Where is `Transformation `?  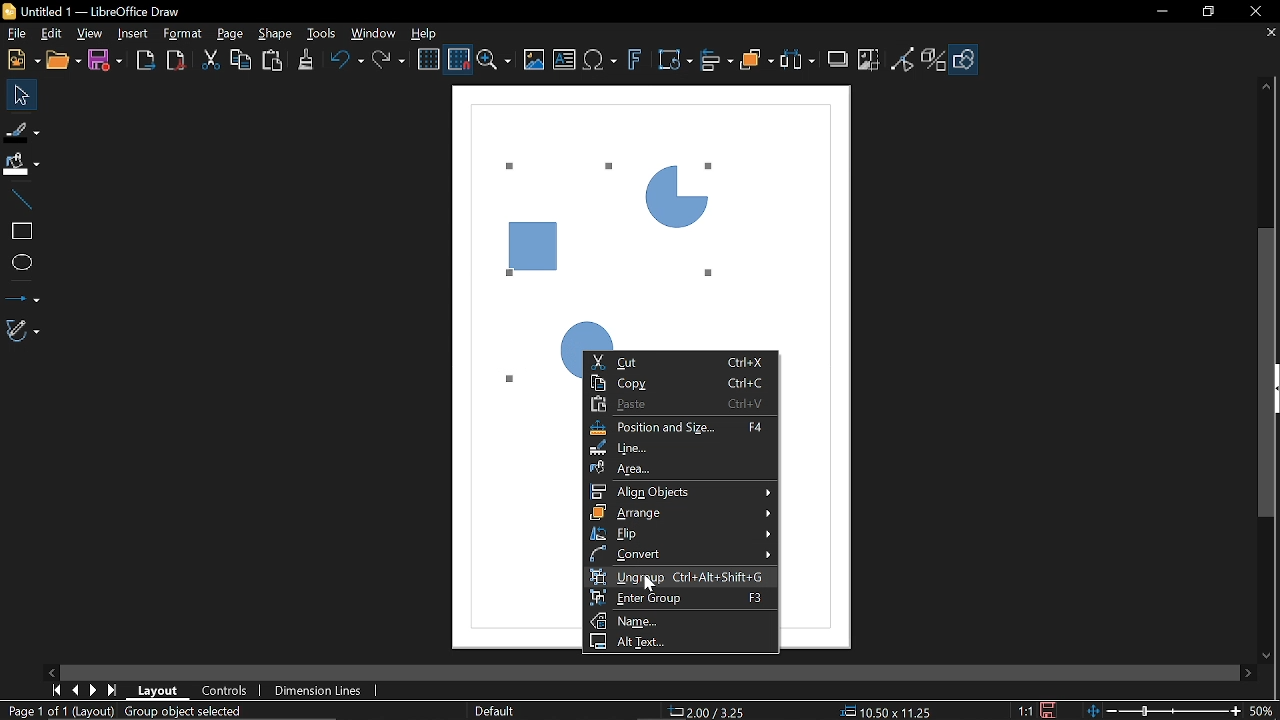
Transformation  is located at coordinates (674, 61).